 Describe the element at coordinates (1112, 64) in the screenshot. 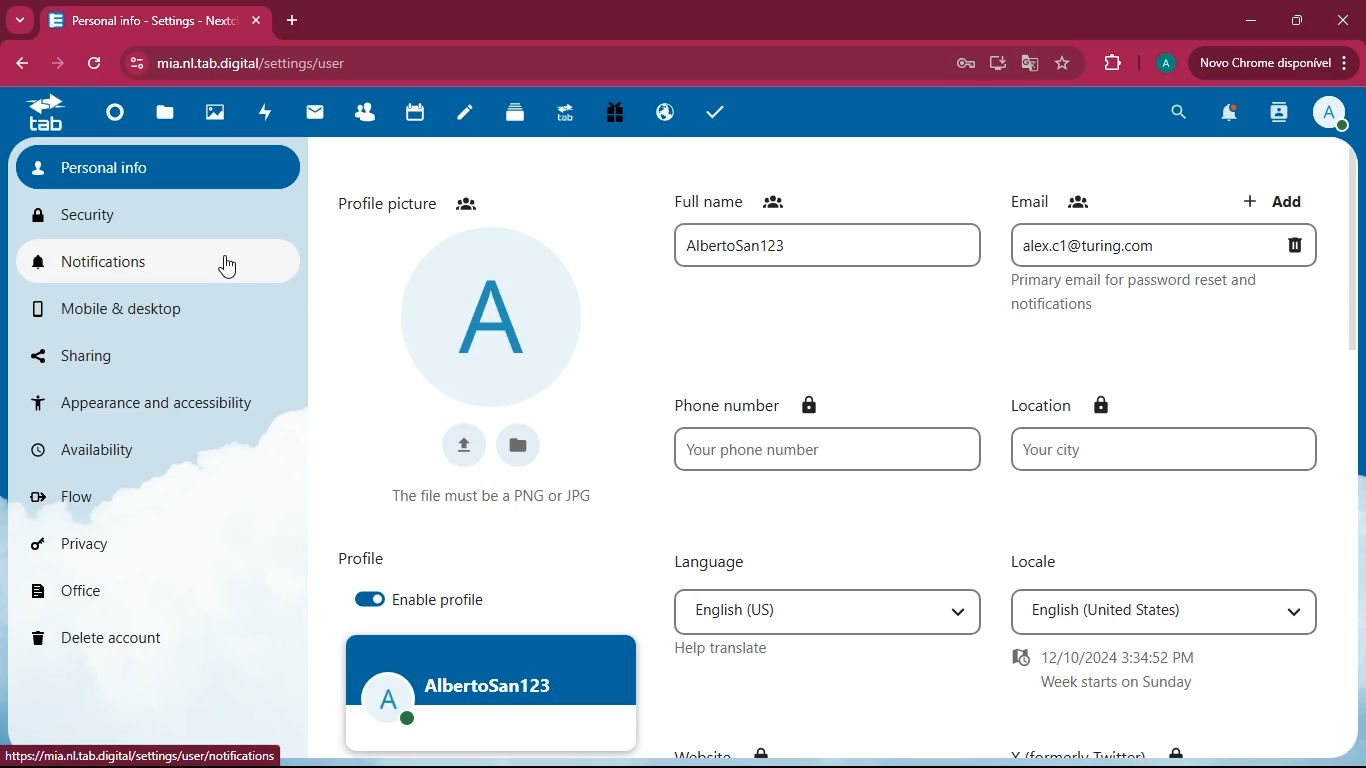

I see `extensions` at that location.